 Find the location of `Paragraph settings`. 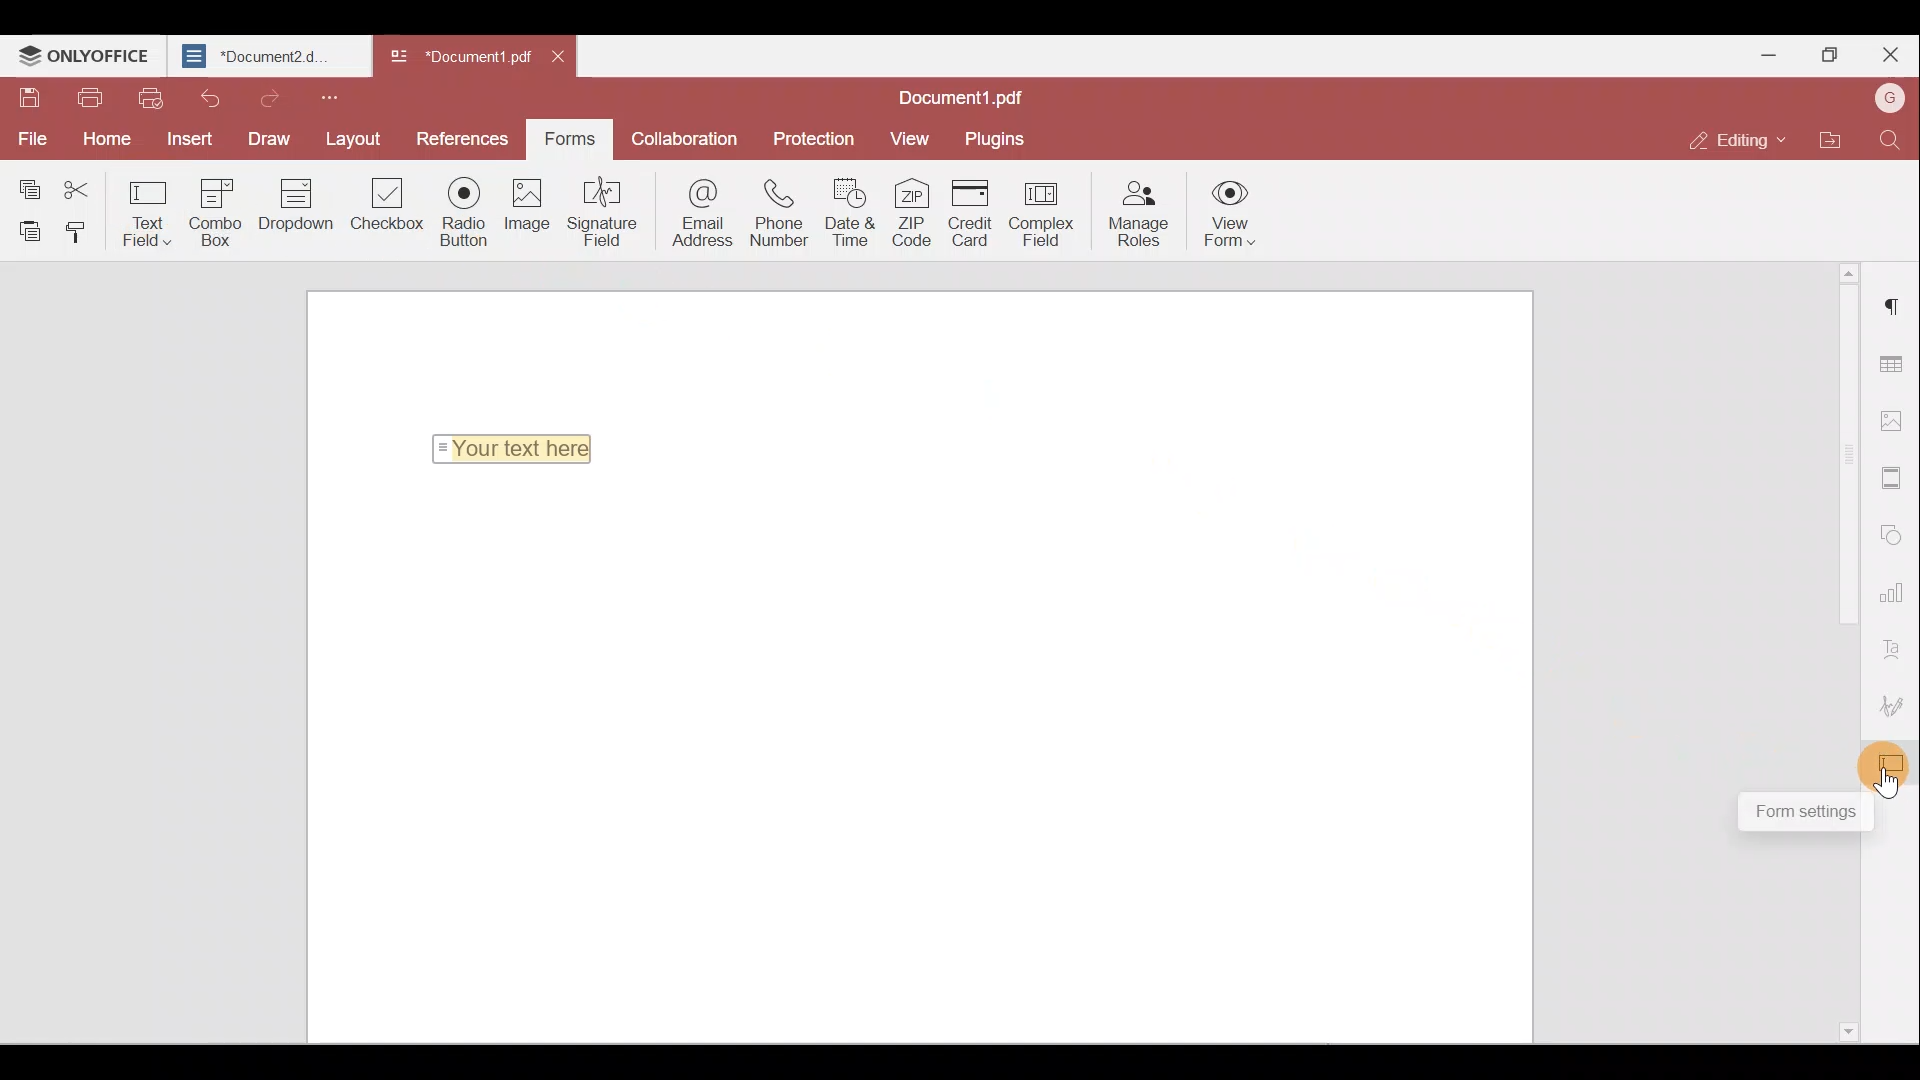

Paragraph settings is located at coordinates (1895, 304).